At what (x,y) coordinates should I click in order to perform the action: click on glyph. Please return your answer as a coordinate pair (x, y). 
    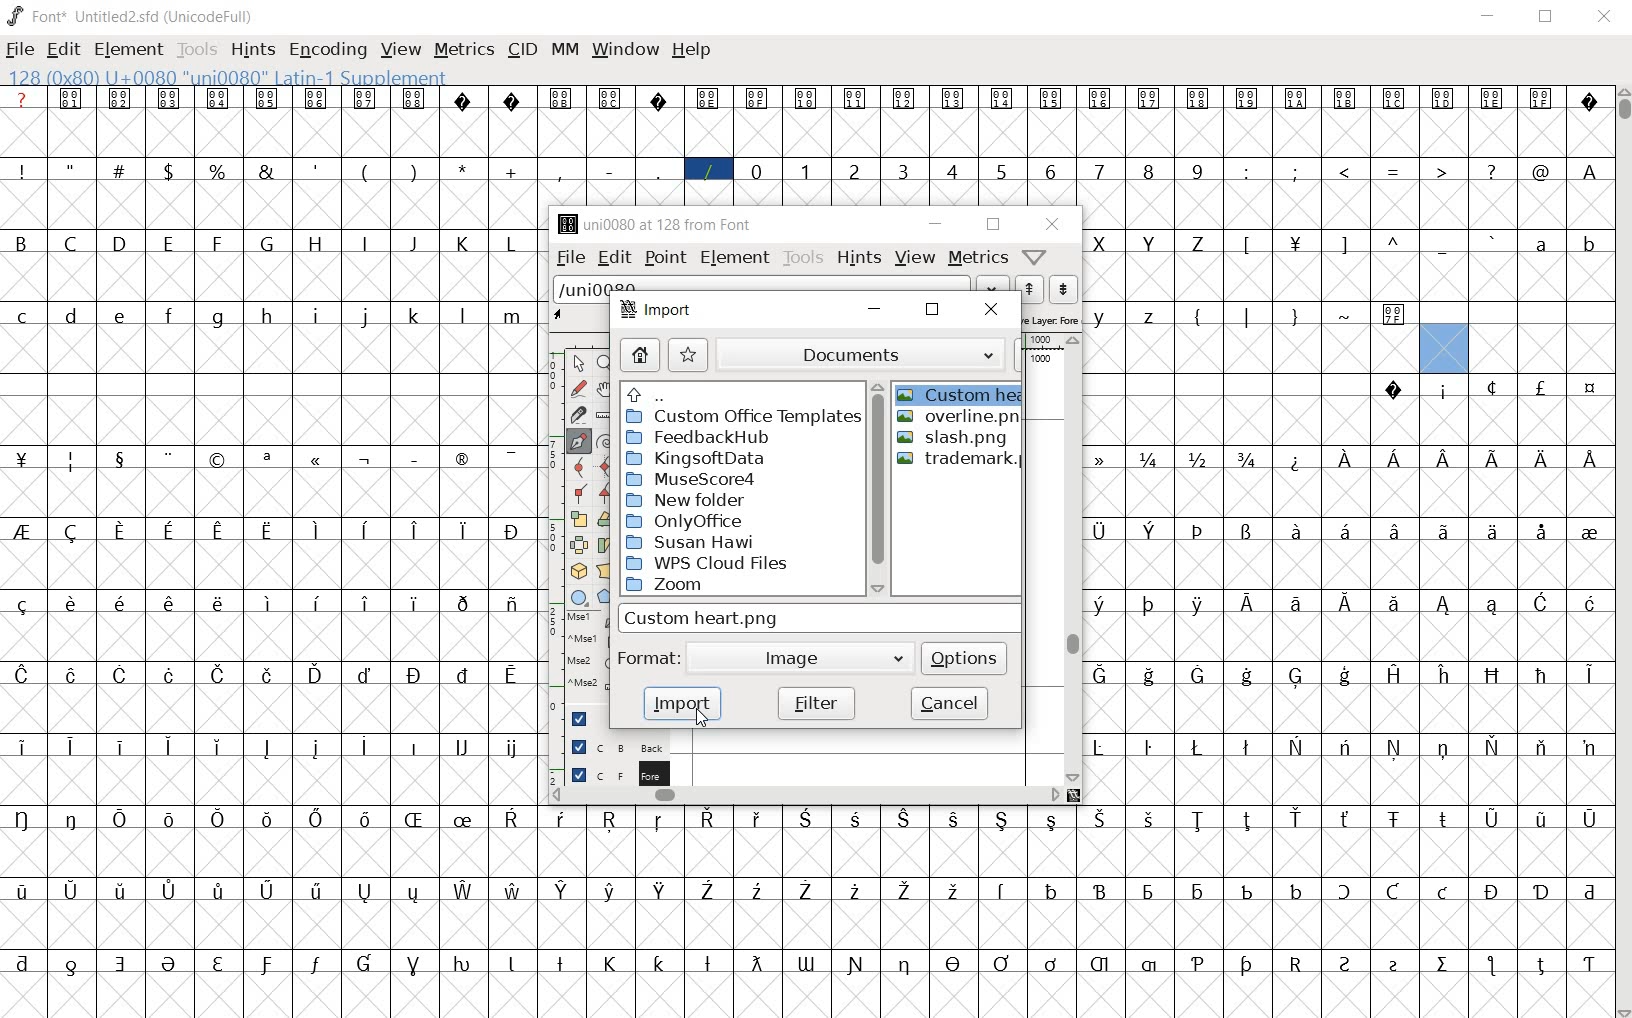
    Looking at the image, I should click on (1052, 822).